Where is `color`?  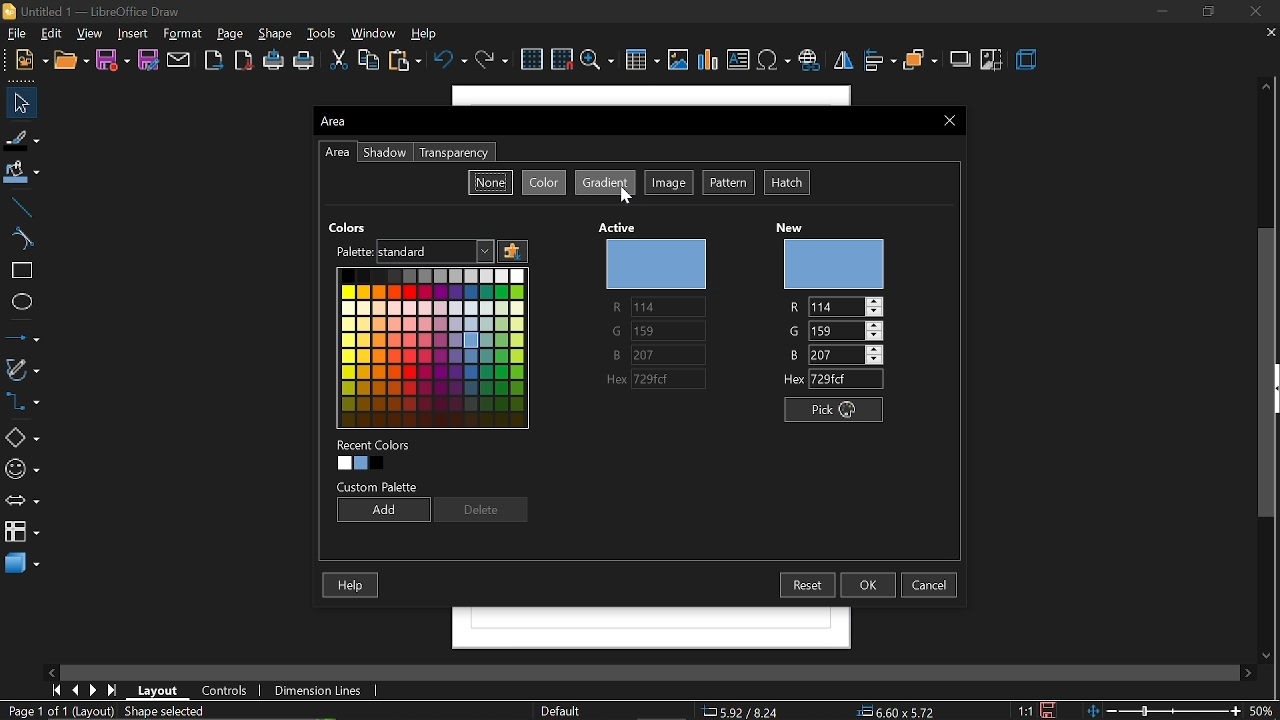 color is located at coordinates (544, 182).